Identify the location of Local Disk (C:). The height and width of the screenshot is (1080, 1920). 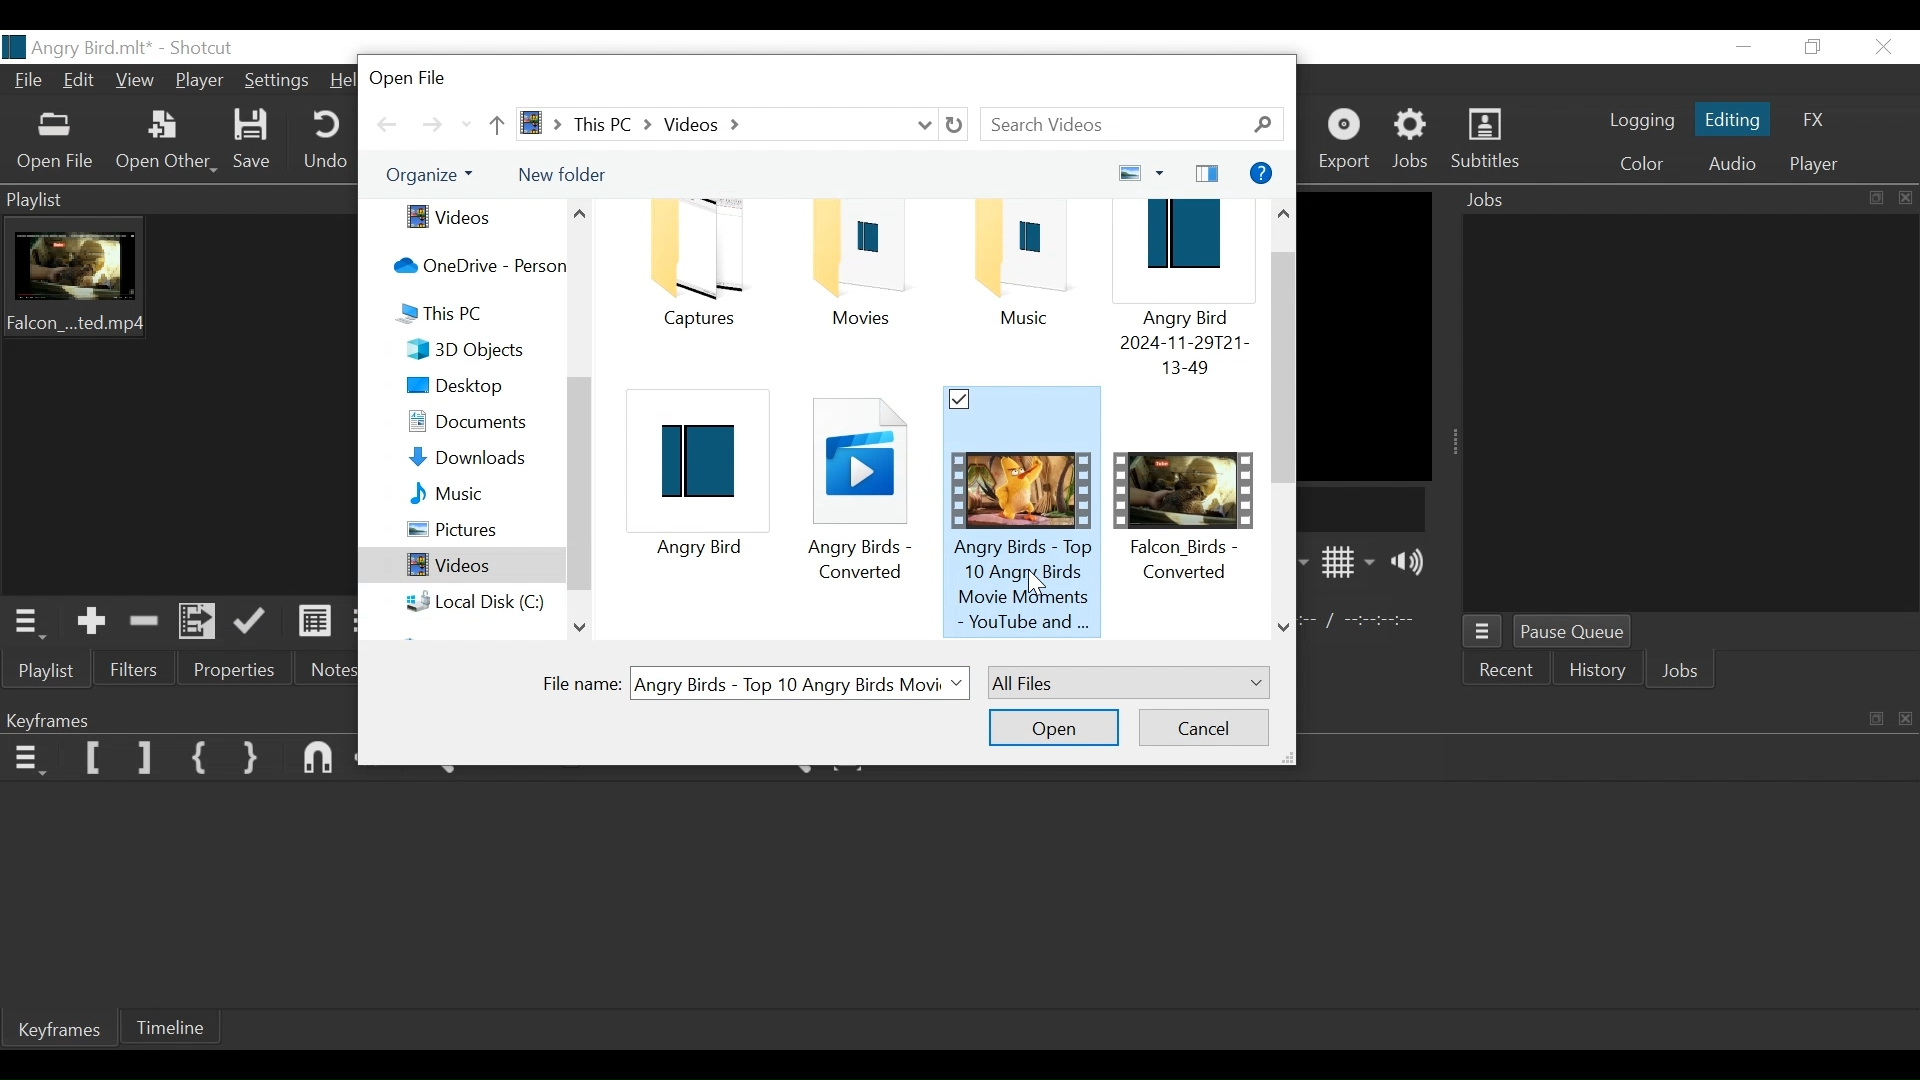
(479, 601).